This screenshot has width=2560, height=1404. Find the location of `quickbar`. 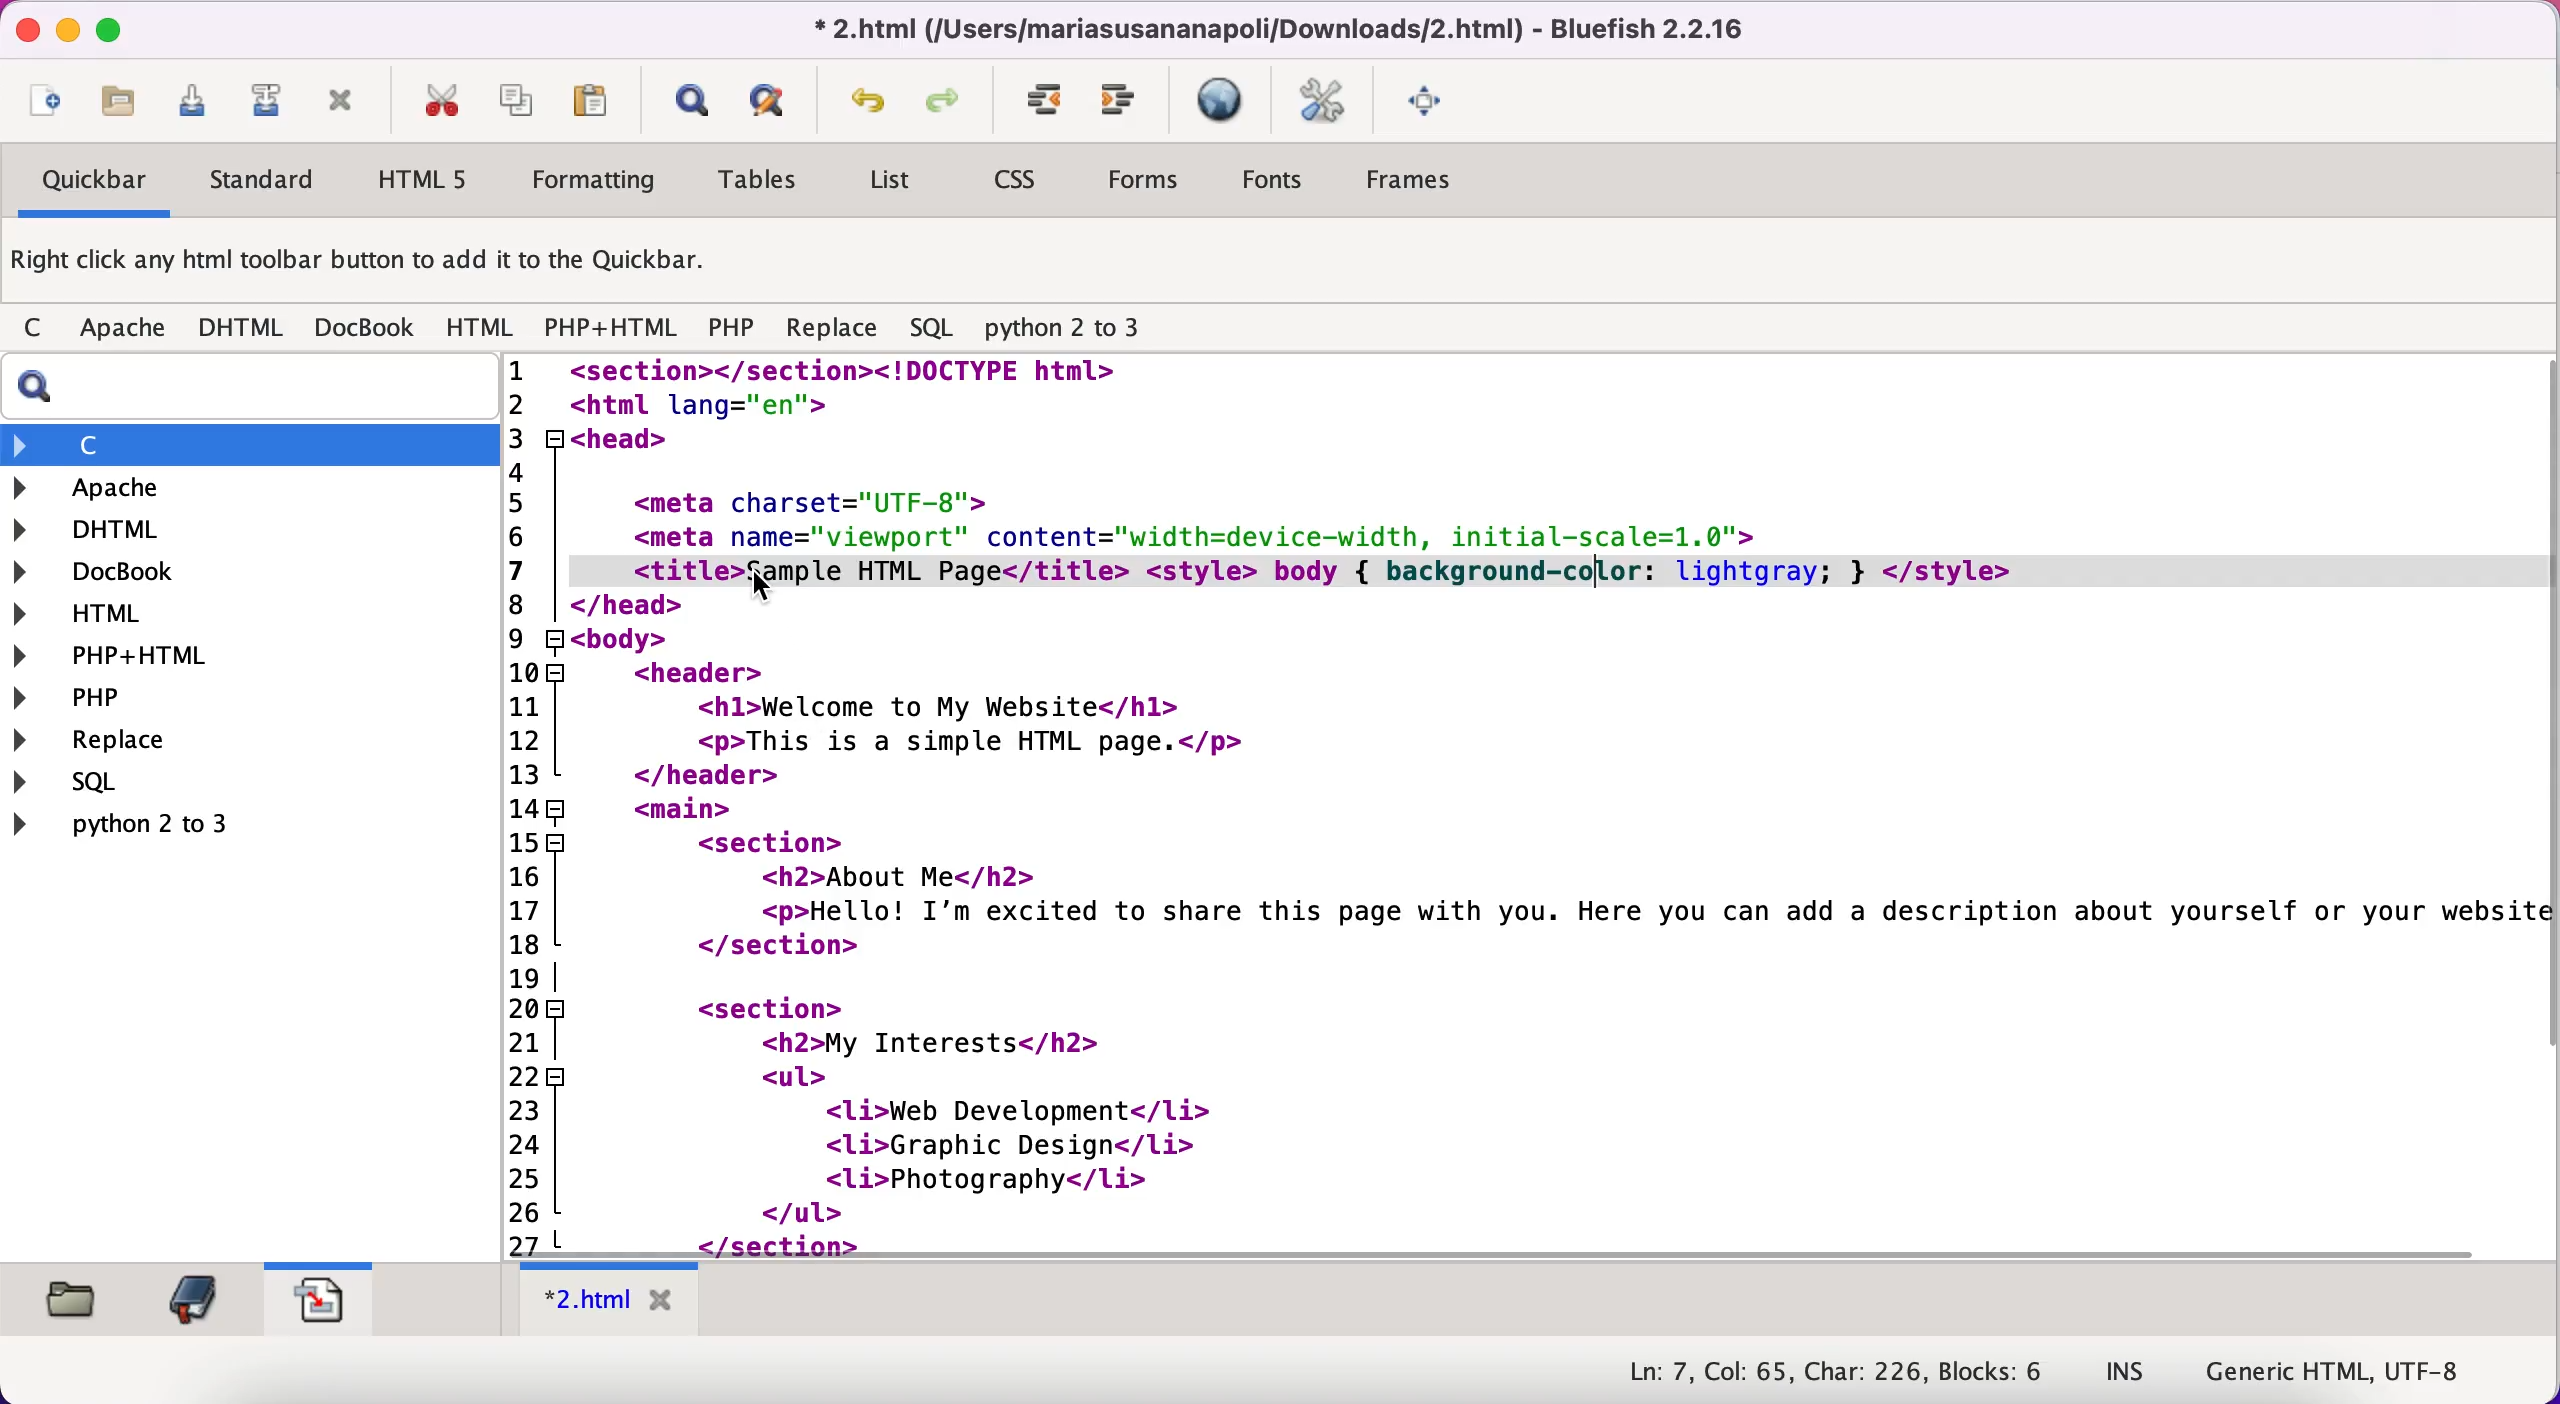

quickbar is located at coordinates (91, 183).